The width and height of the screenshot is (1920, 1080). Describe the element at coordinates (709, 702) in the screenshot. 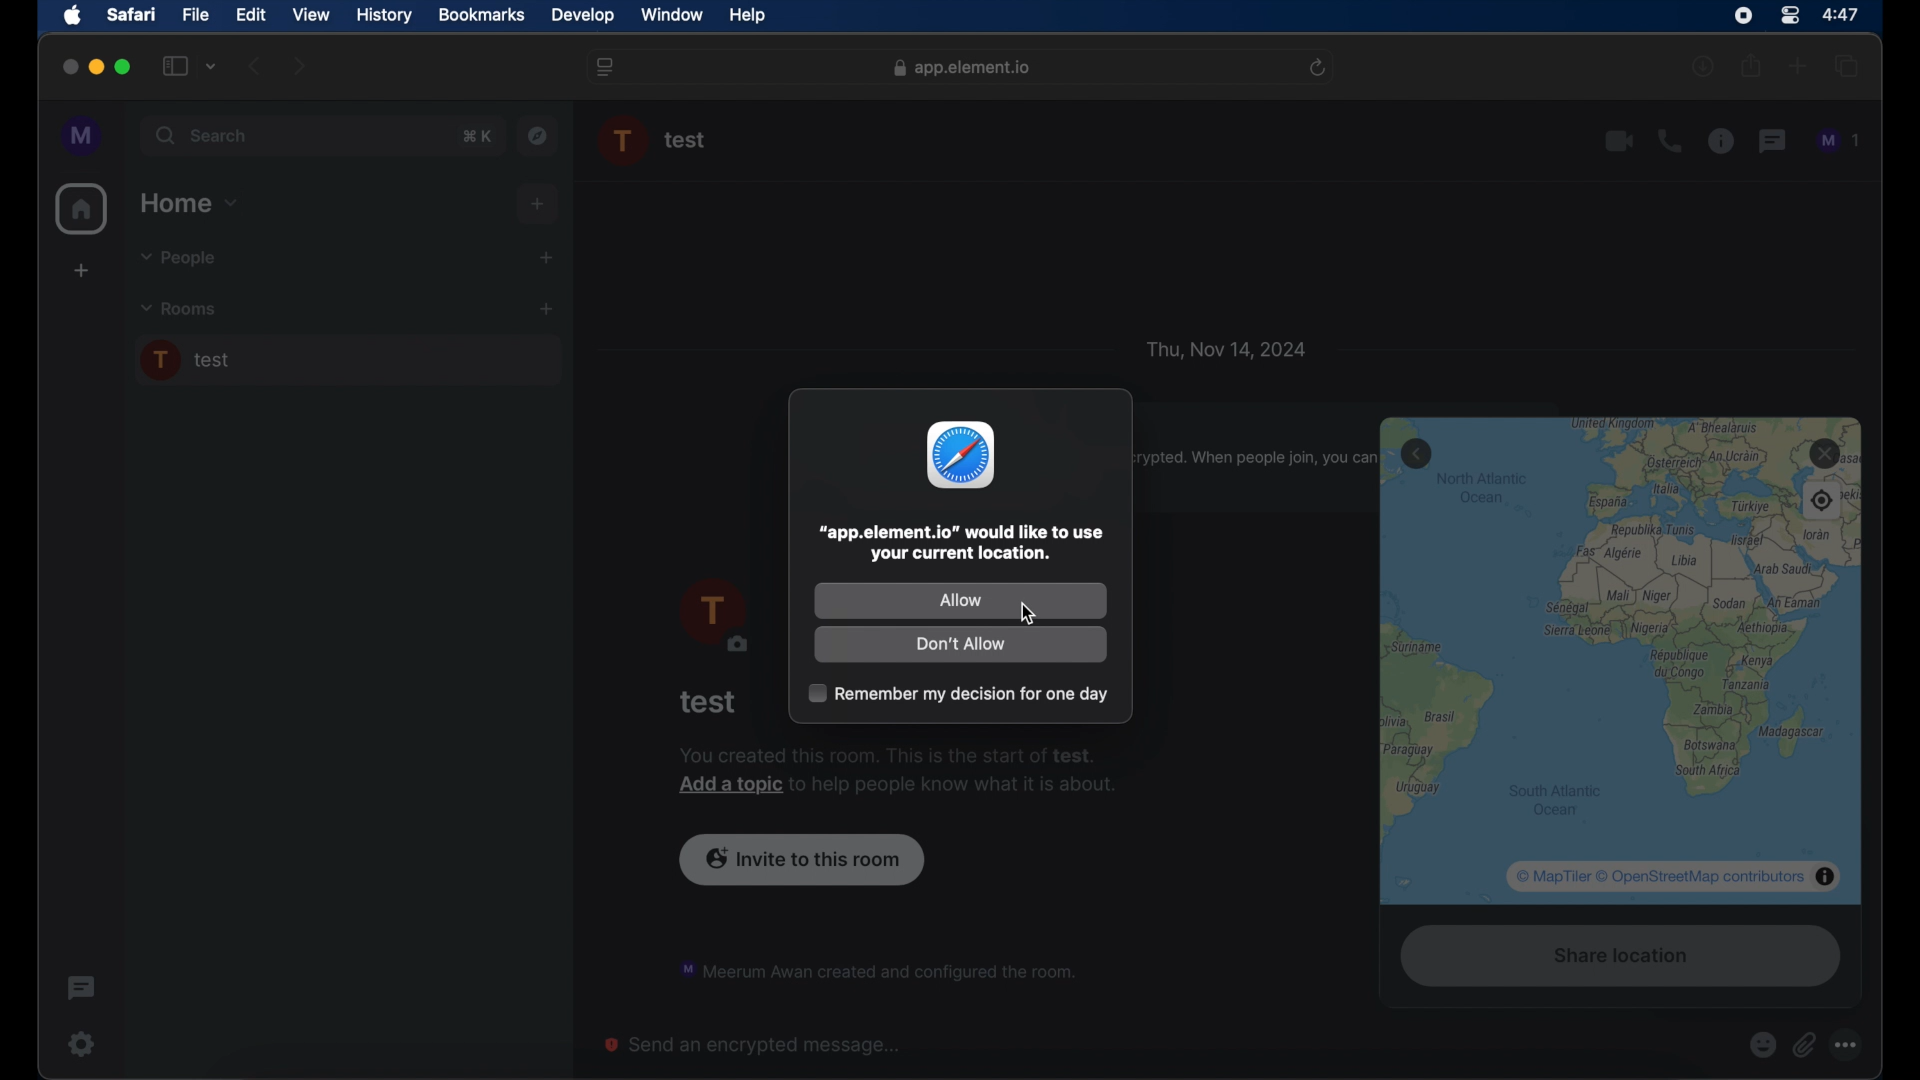

I see `test` at that location.